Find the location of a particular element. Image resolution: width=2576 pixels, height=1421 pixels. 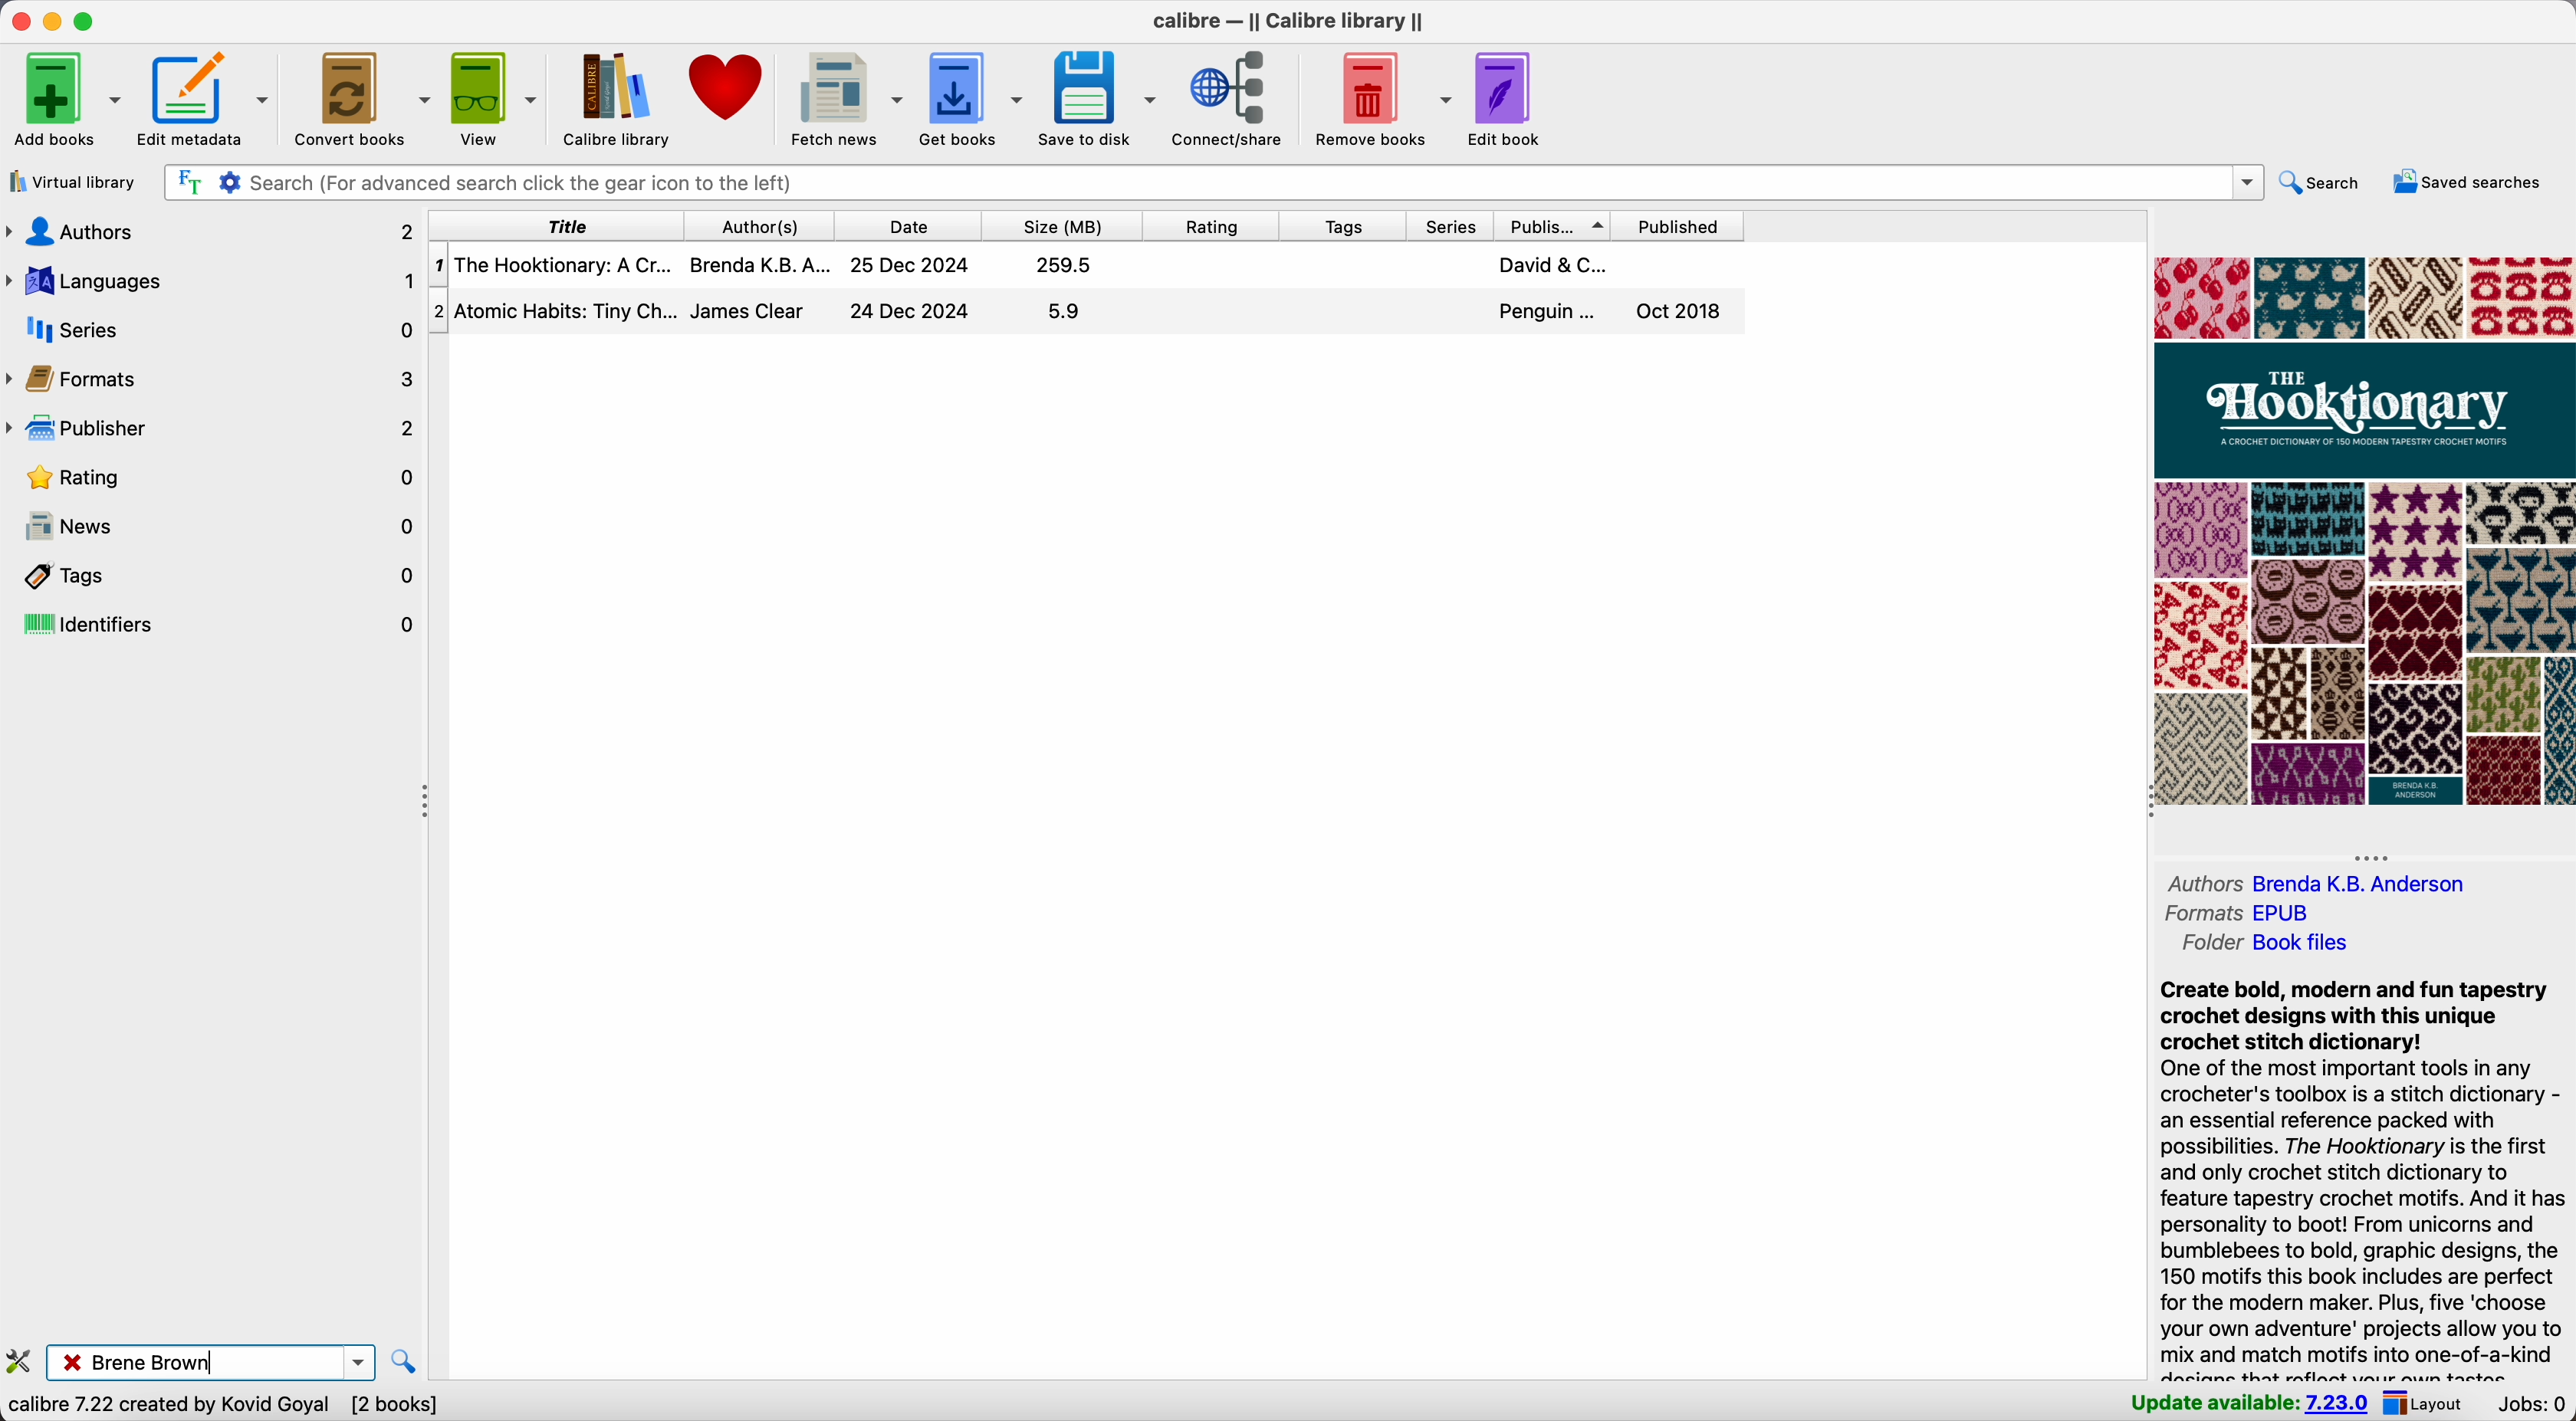

donate is located at coordinates (730, 86).